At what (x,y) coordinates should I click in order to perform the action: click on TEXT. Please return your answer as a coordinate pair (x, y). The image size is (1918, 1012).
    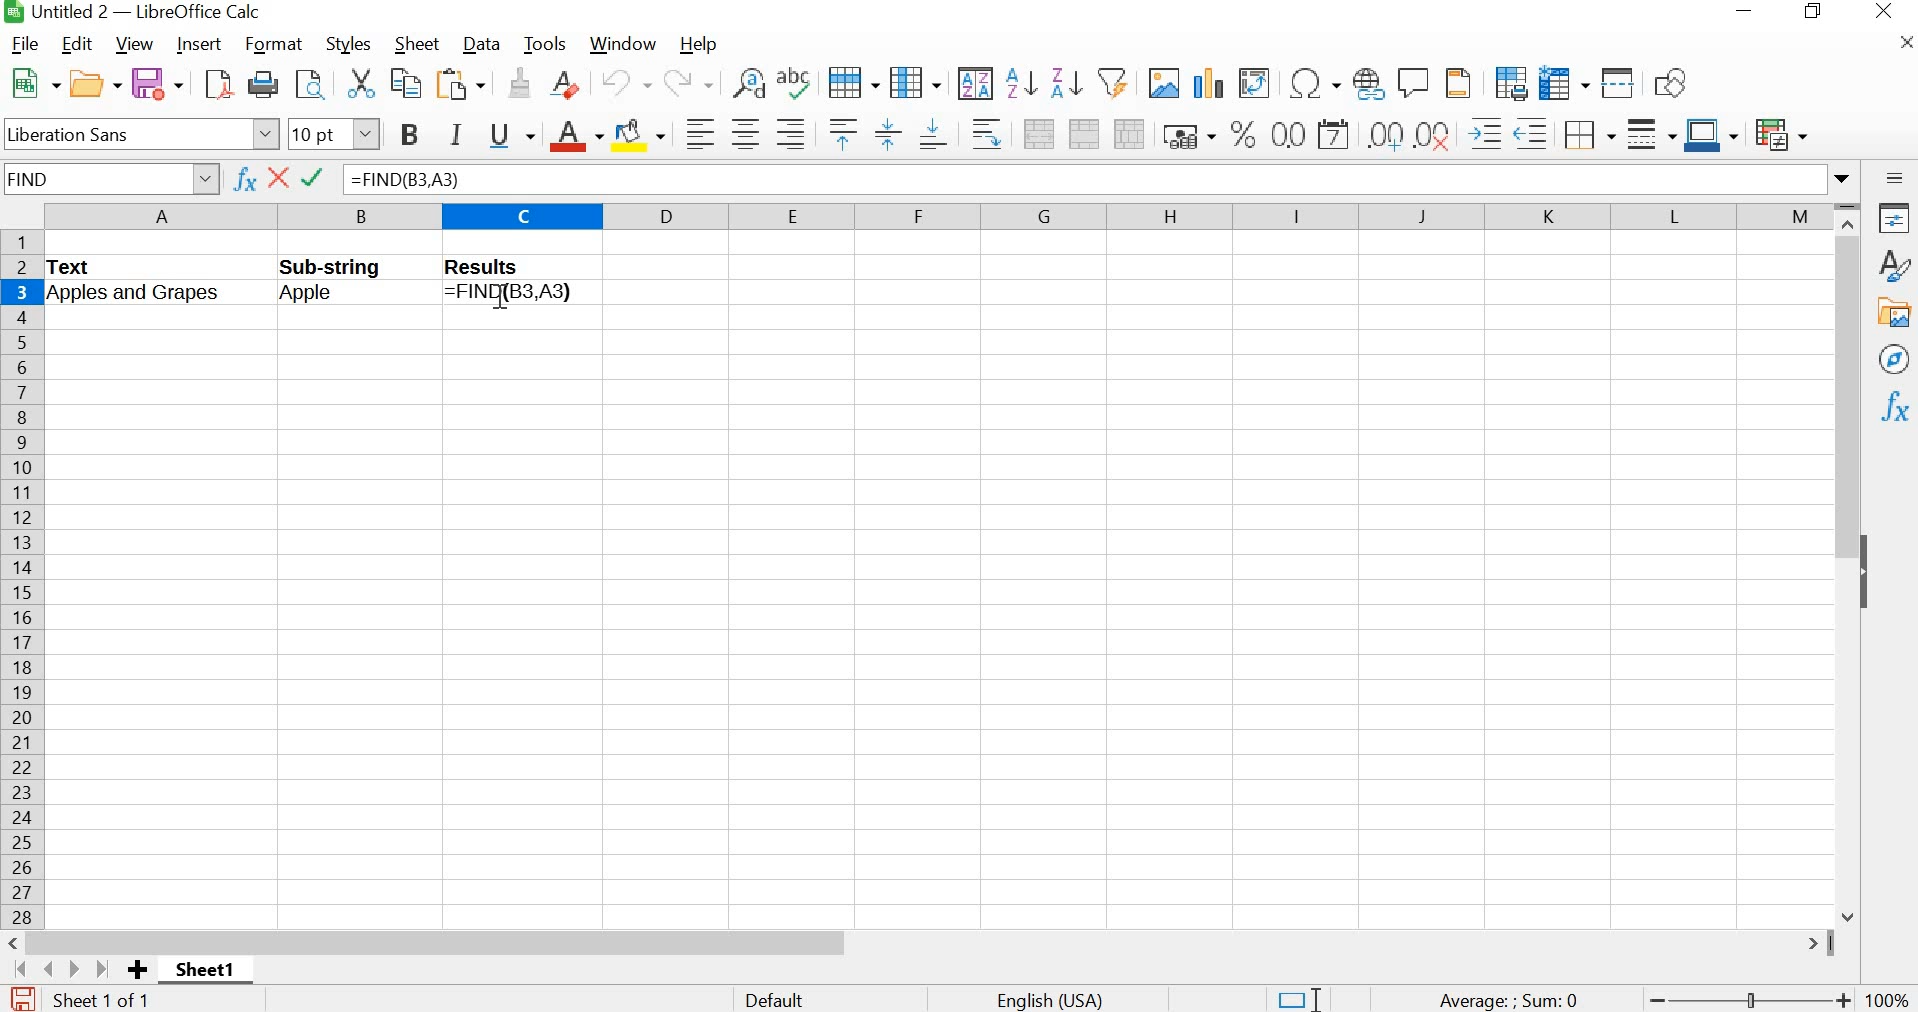
    Looking at the image, I should click on (78, 267).